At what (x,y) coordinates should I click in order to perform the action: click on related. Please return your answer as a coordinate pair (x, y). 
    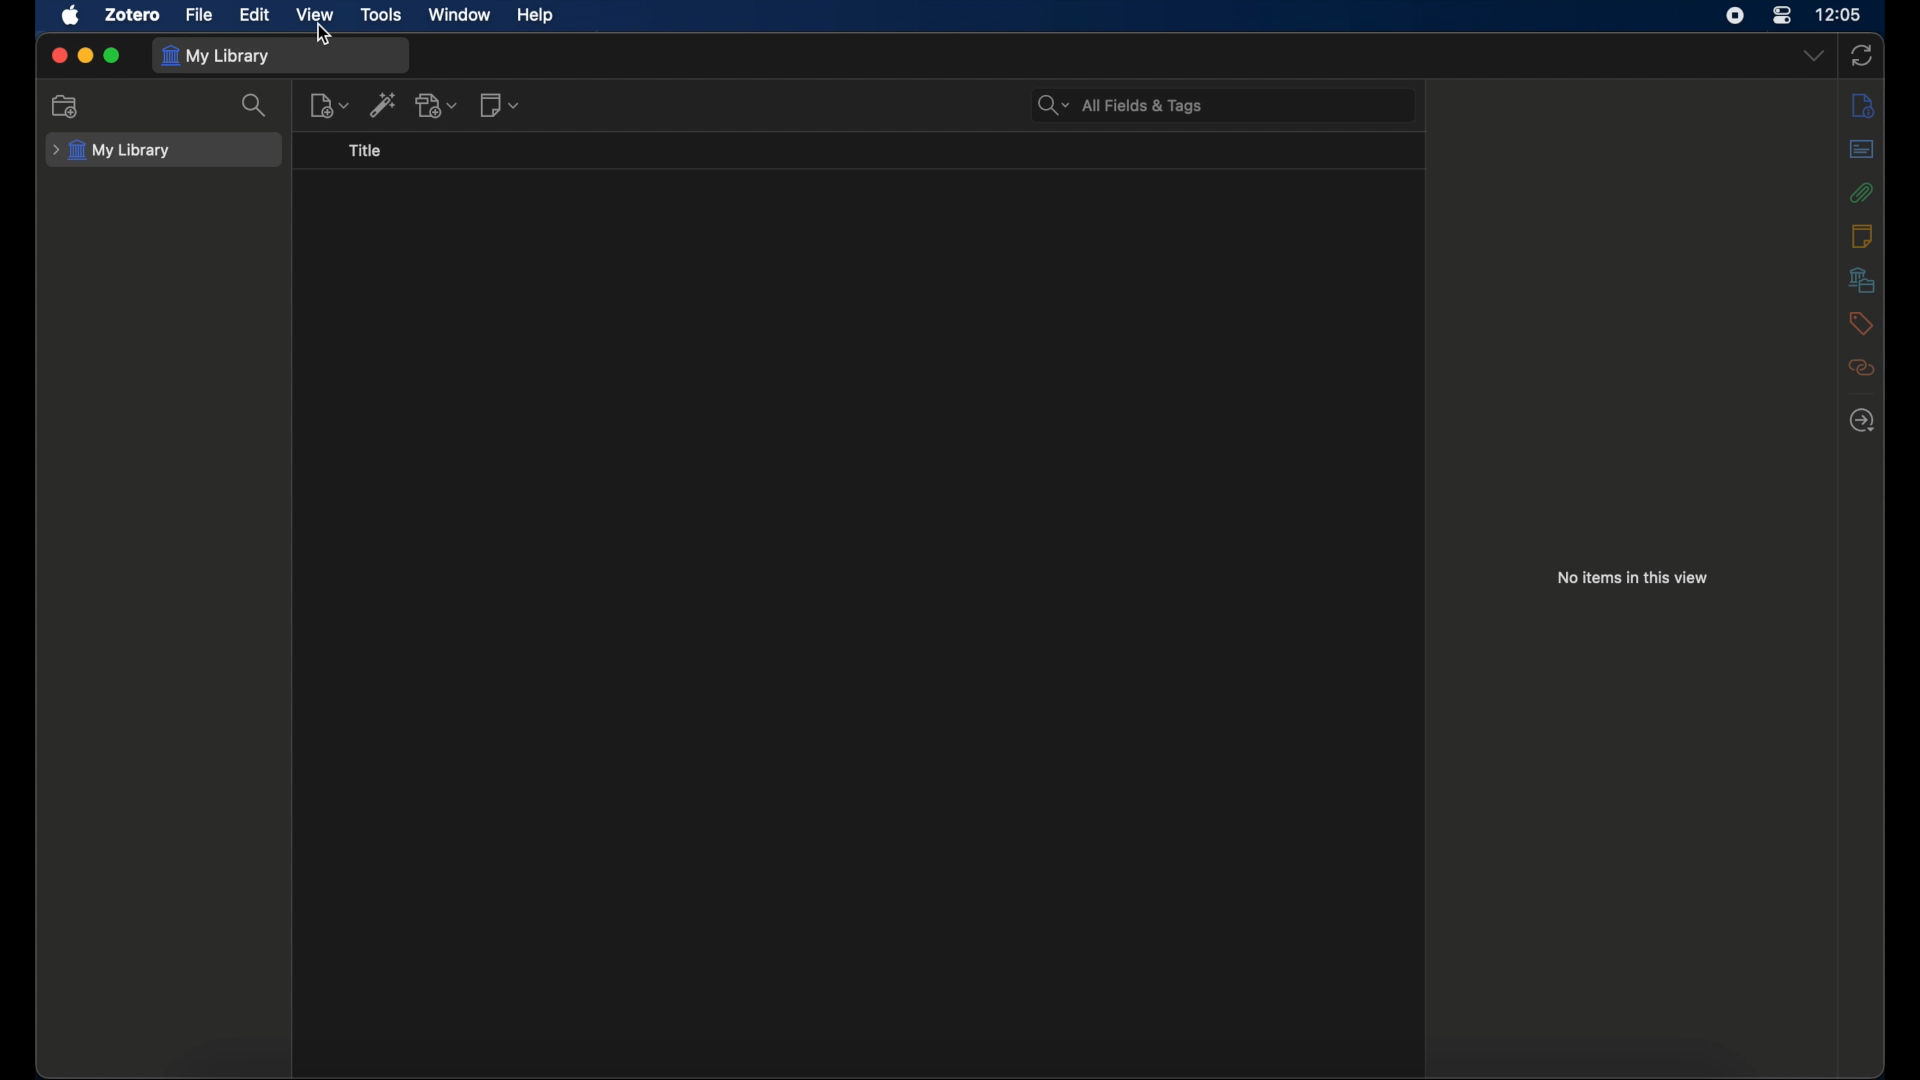
    Looking at the image, I should click on (1862, 367).